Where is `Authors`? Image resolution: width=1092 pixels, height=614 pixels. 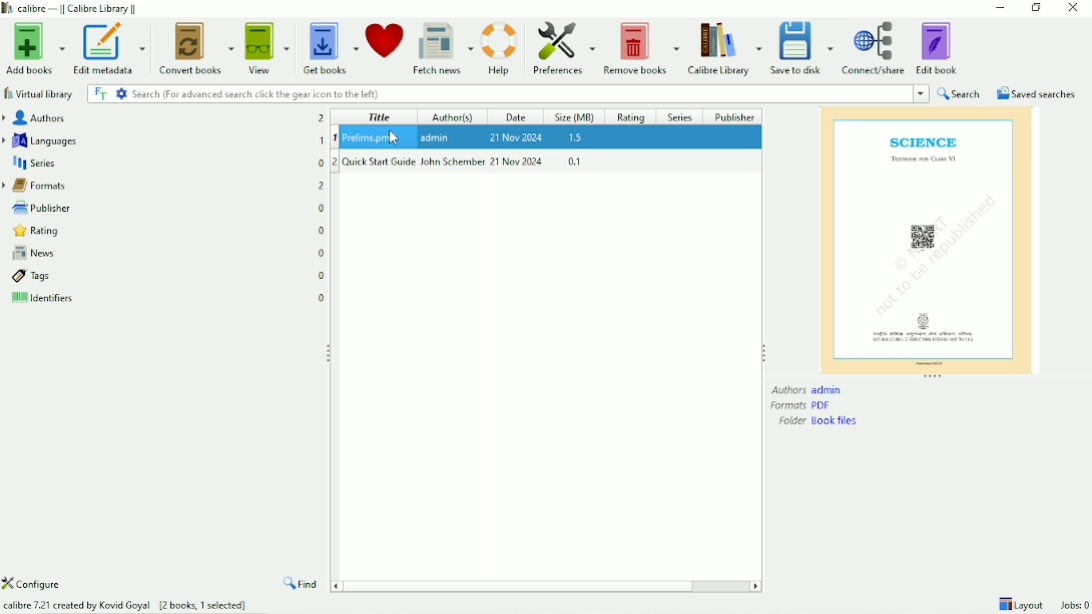
Authors is located at coordinates (36, 118).